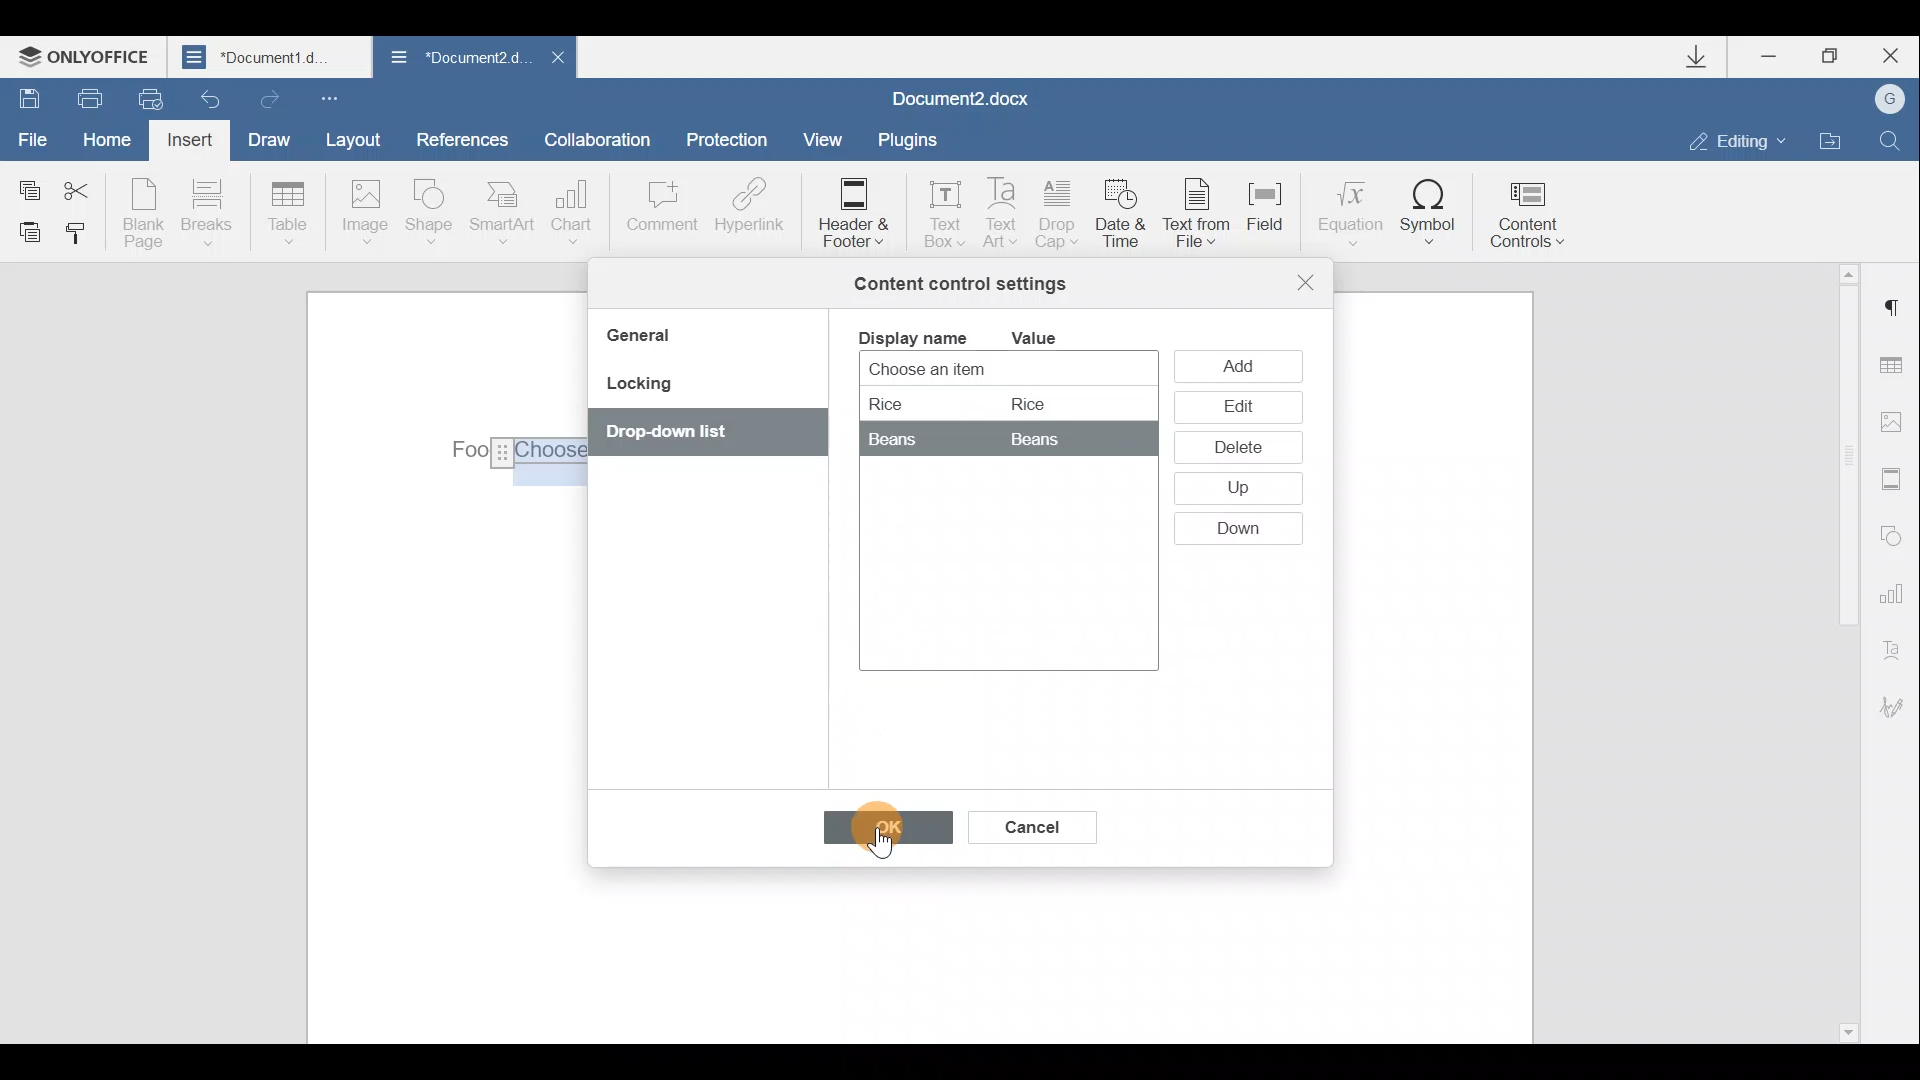 The image size is (1920, 1080). I want to click on Header & footer settings, so click(1896, 478).